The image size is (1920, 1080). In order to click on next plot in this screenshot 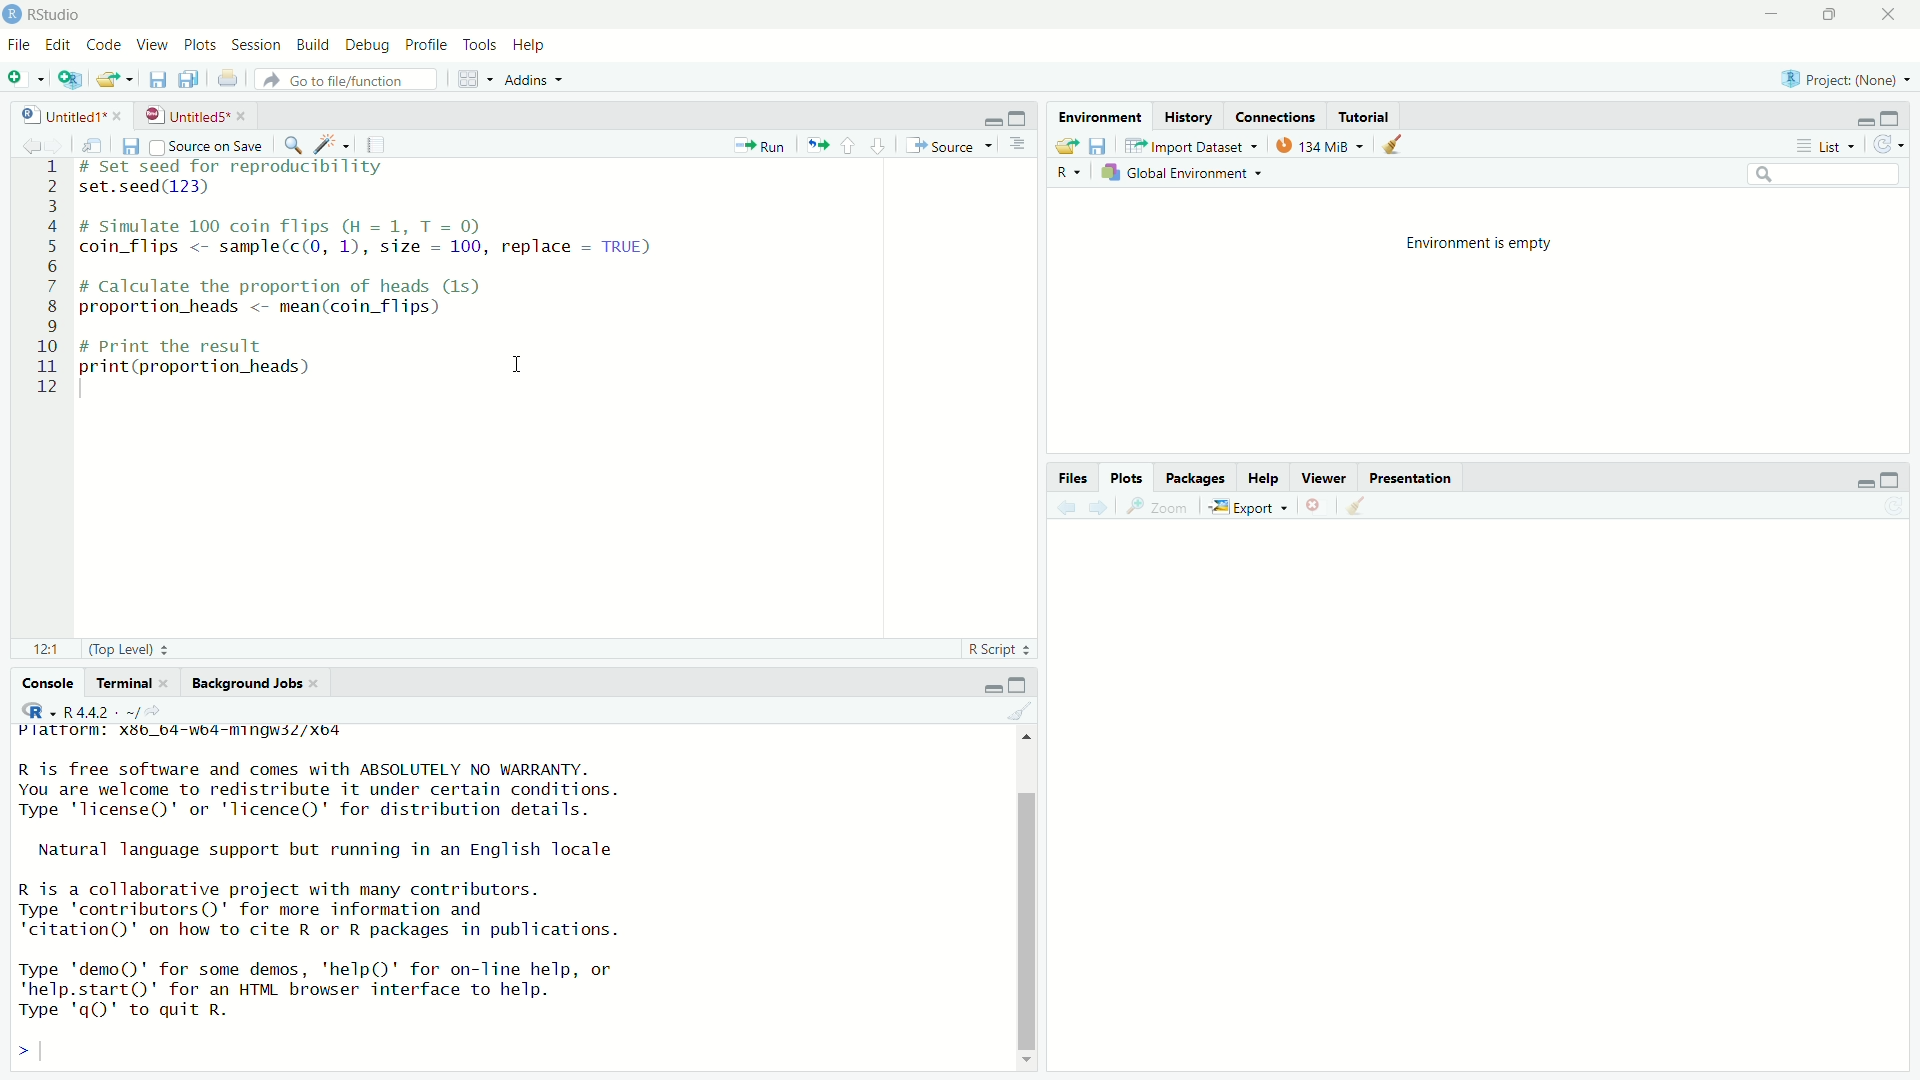, I will do `click(1100, 509)`.